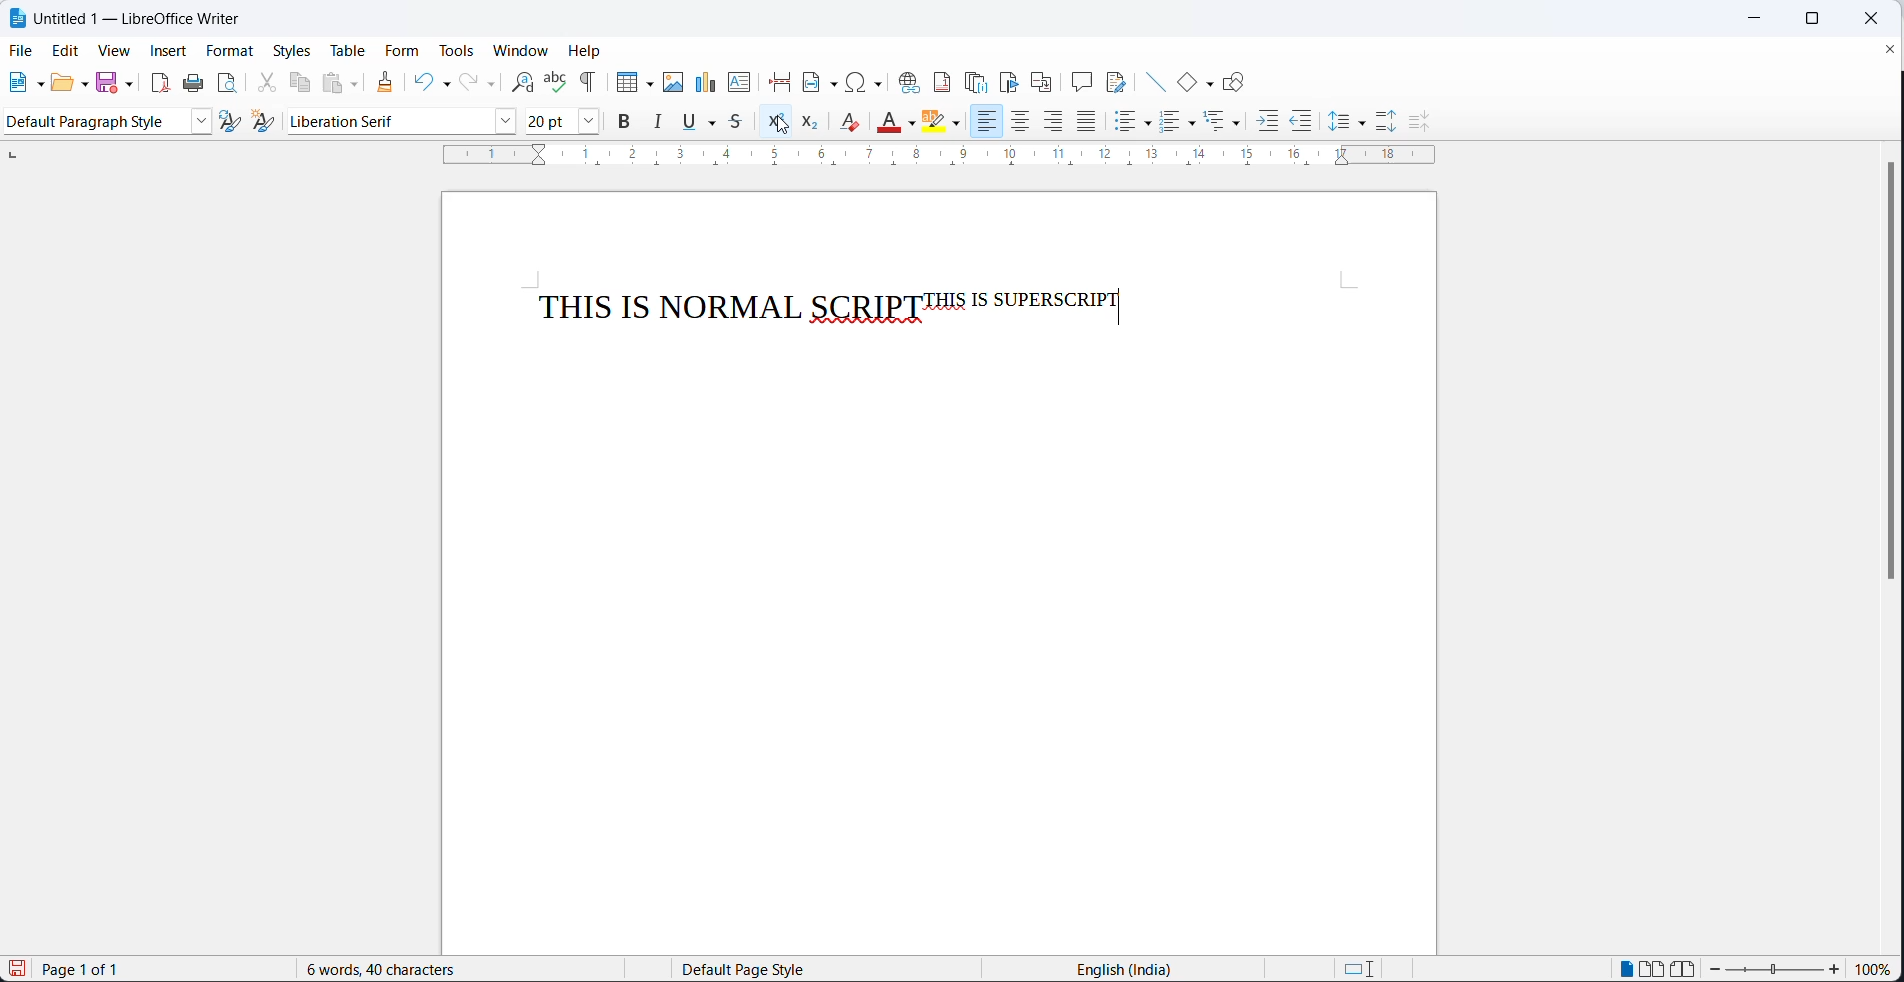 This screenshot has height=982, width=1904. Describe the element at coordinates (229, 83) in the screenshot. I see `print preview` at that location.